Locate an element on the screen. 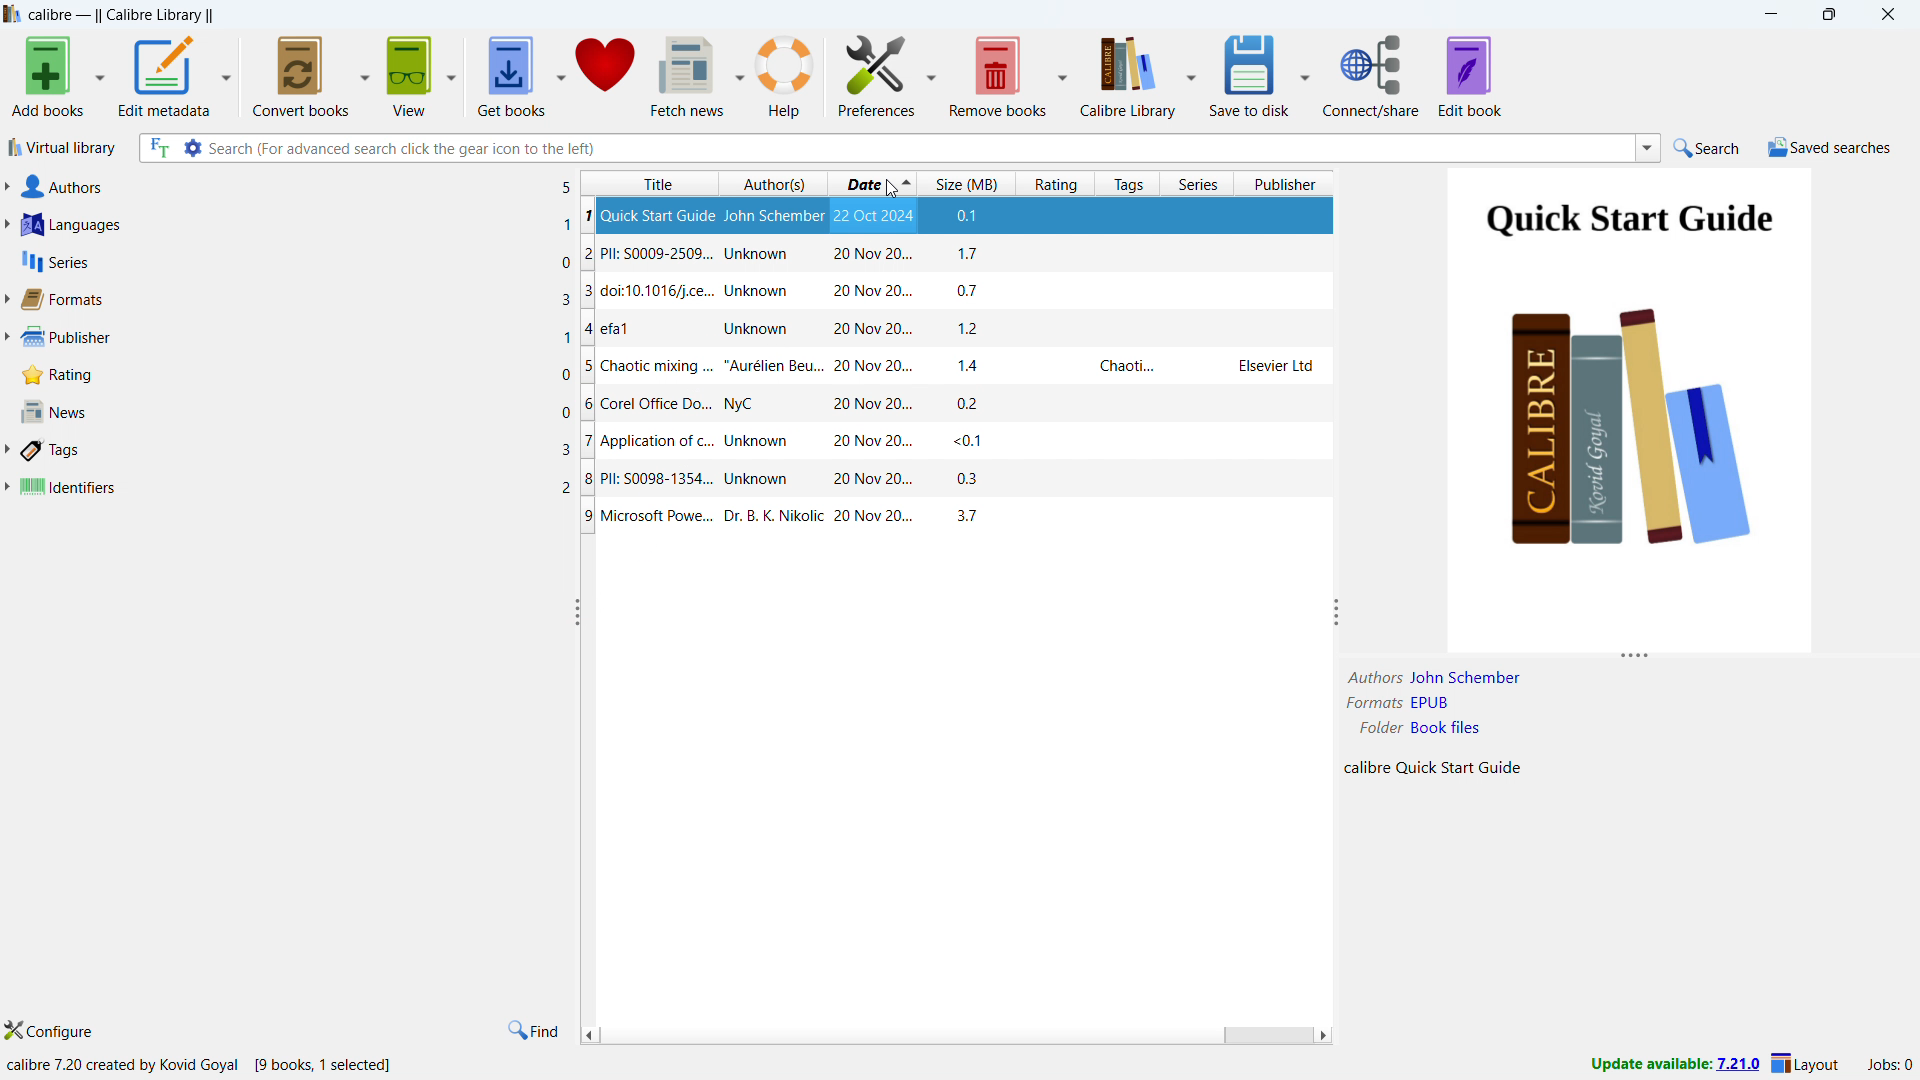 Image resolution: width=1920 pixels, height=1080 pixels. calibre-| Calibre Library is located at coordinates (120, 16).